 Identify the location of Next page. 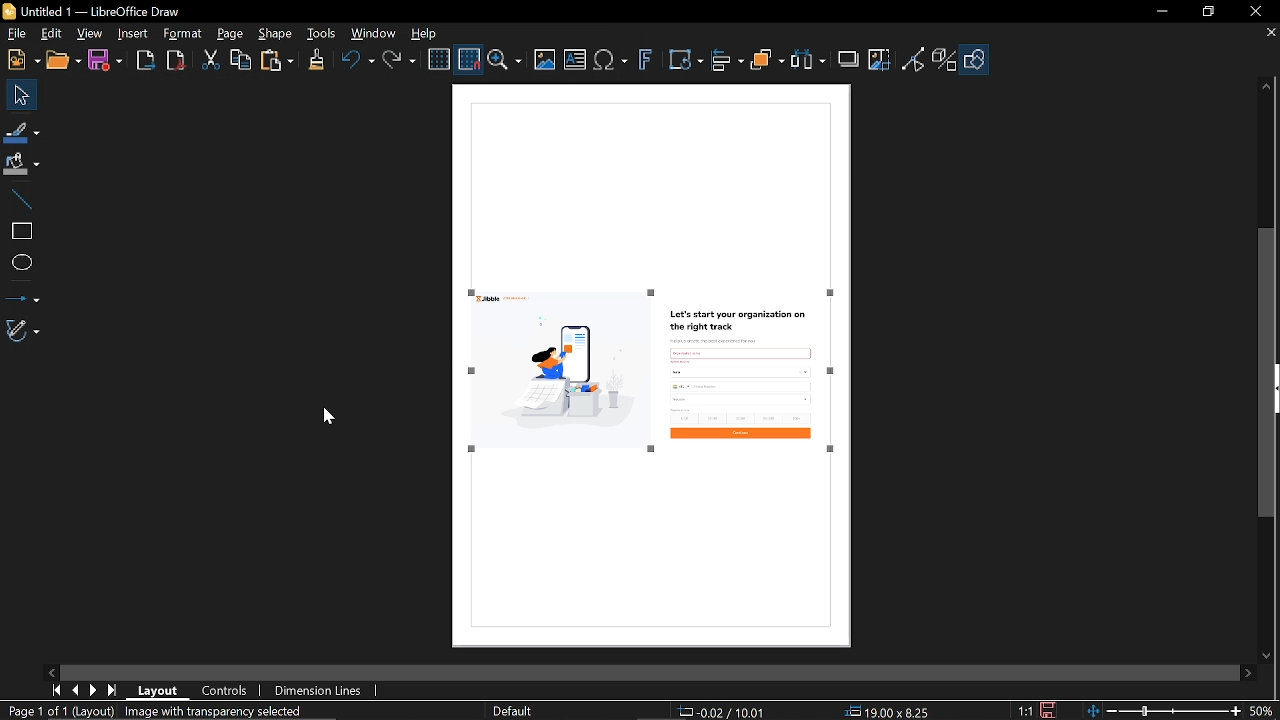
(92, 690).